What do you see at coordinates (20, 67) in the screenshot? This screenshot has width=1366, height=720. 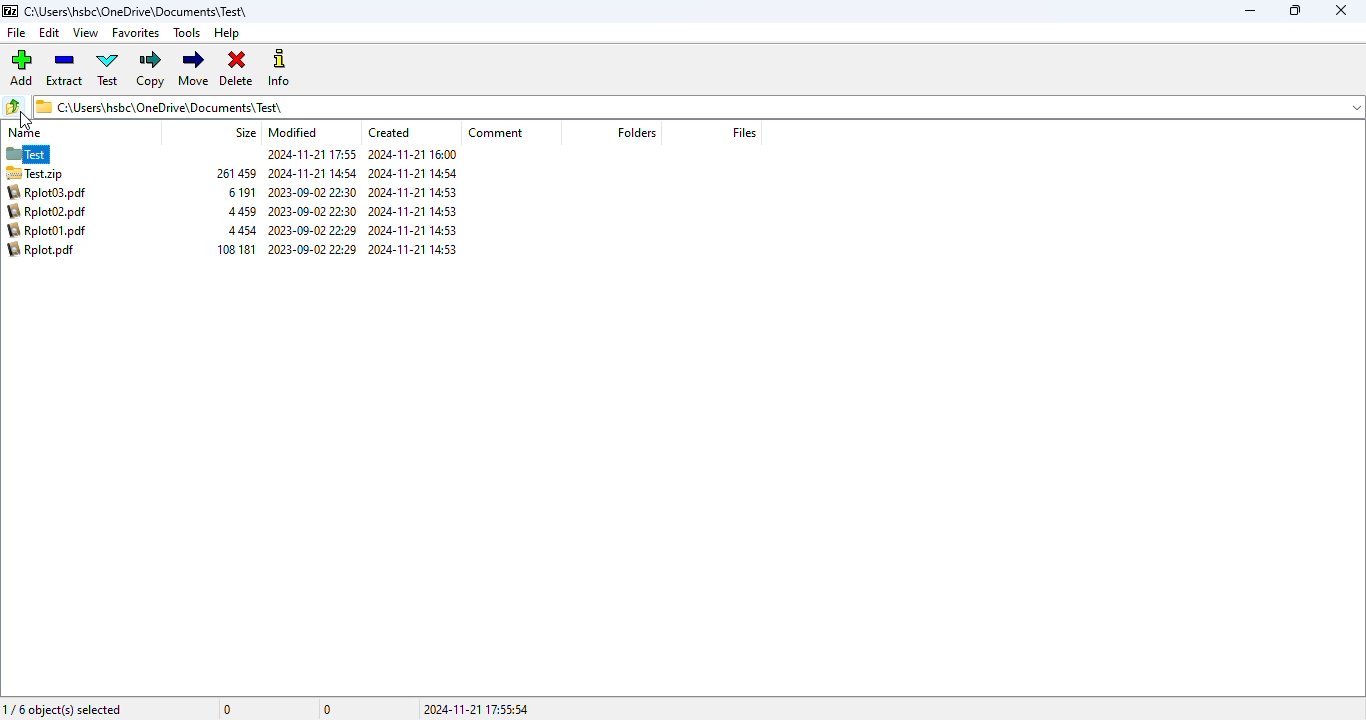 I see `add` at bounding box center [20, 67].